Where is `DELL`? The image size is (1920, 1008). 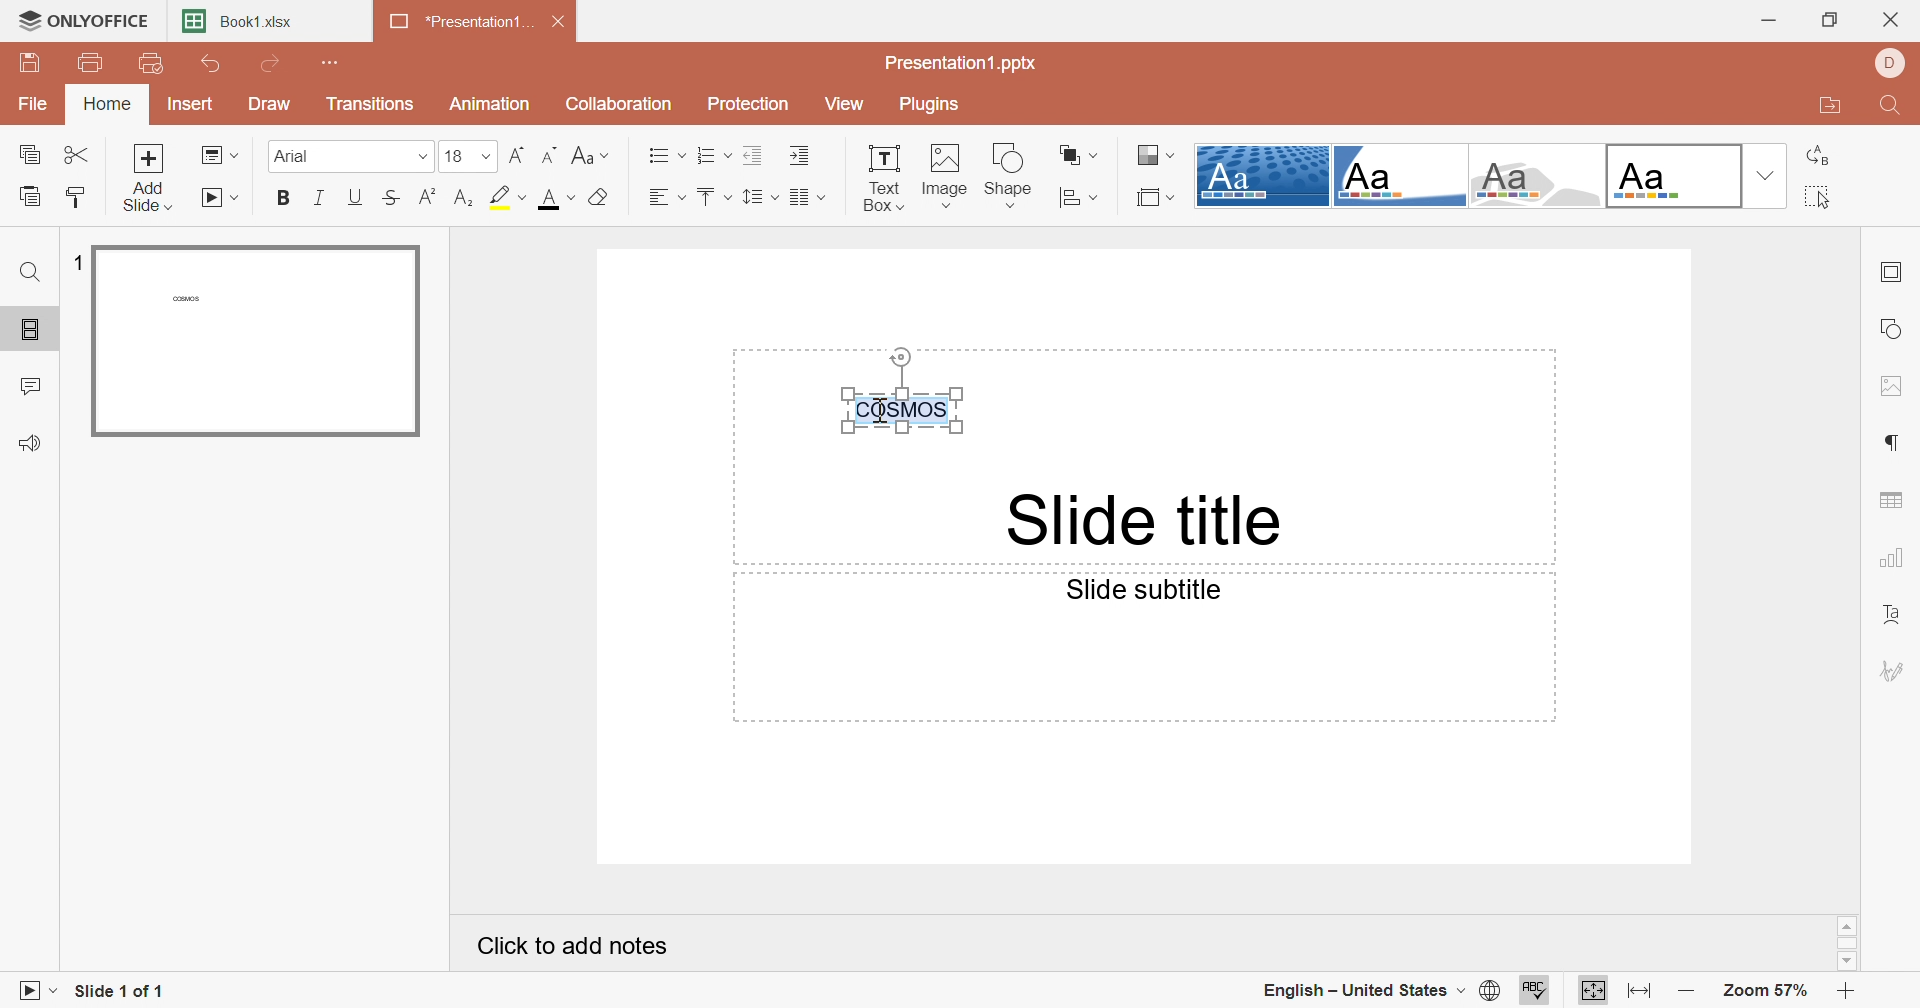 DELL is located at coordinates (1888, 67).